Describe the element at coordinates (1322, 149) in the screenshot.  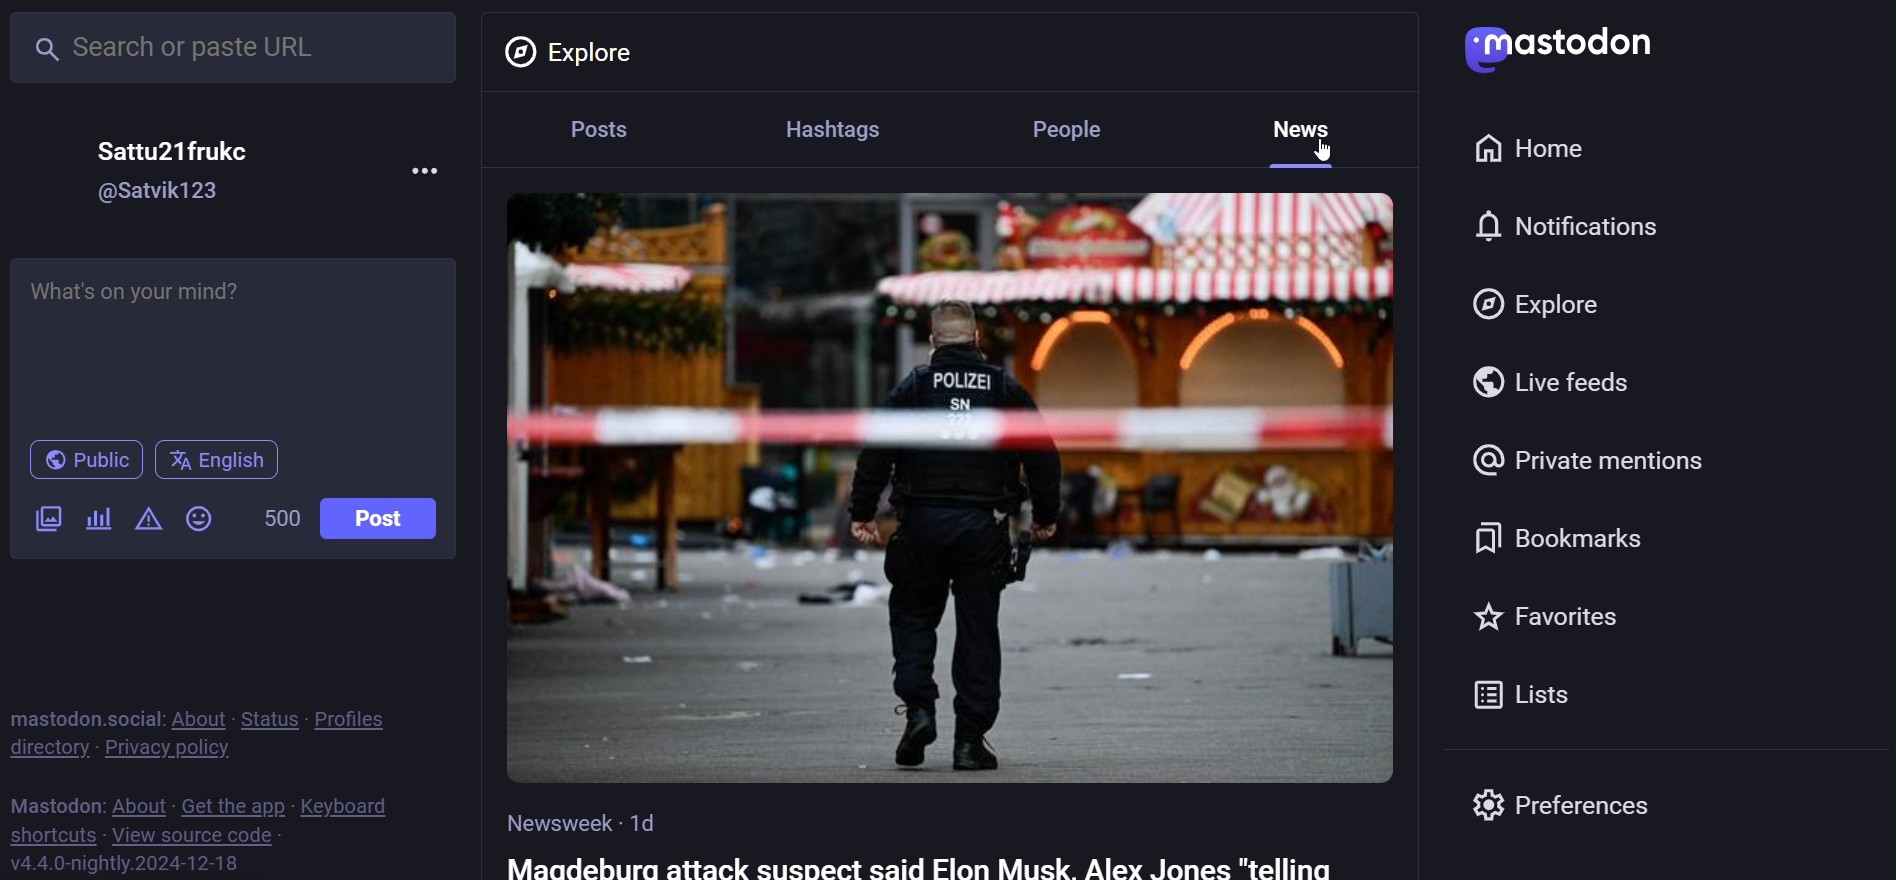
I see `cursor` at that location.